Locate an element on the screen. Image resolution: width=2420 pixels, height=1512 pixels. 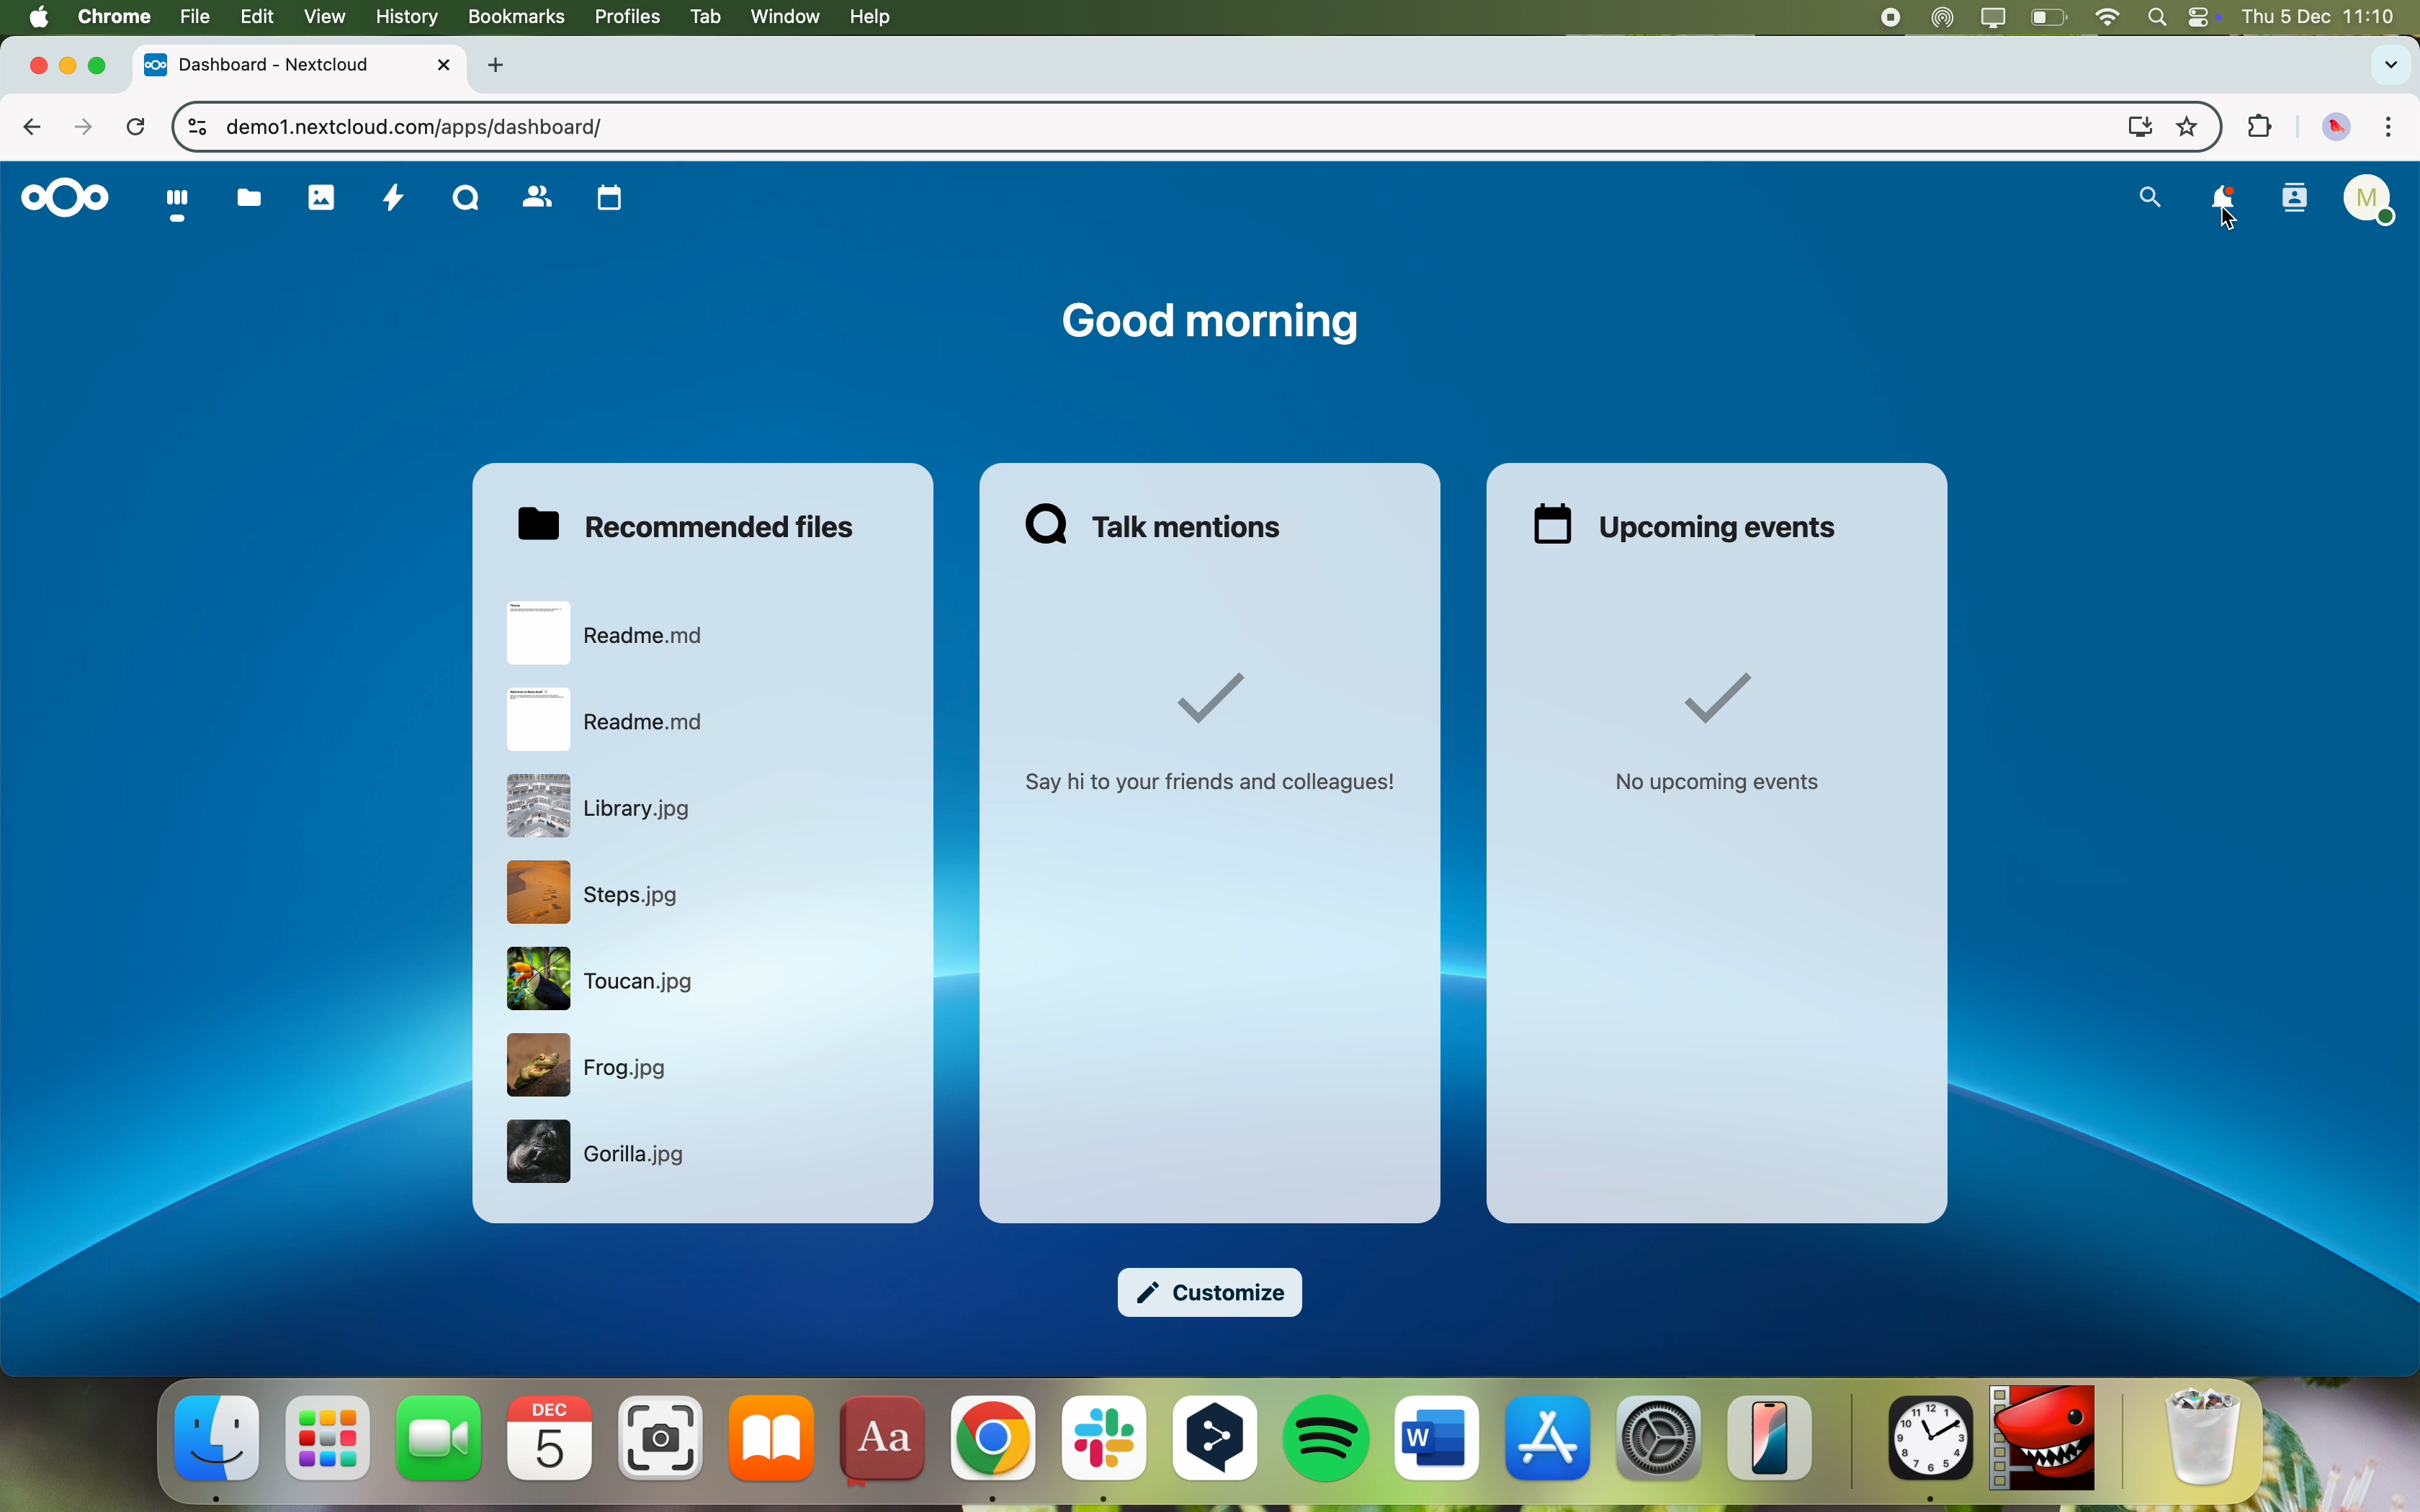
Slack is located at coordinates (1102, 1452).